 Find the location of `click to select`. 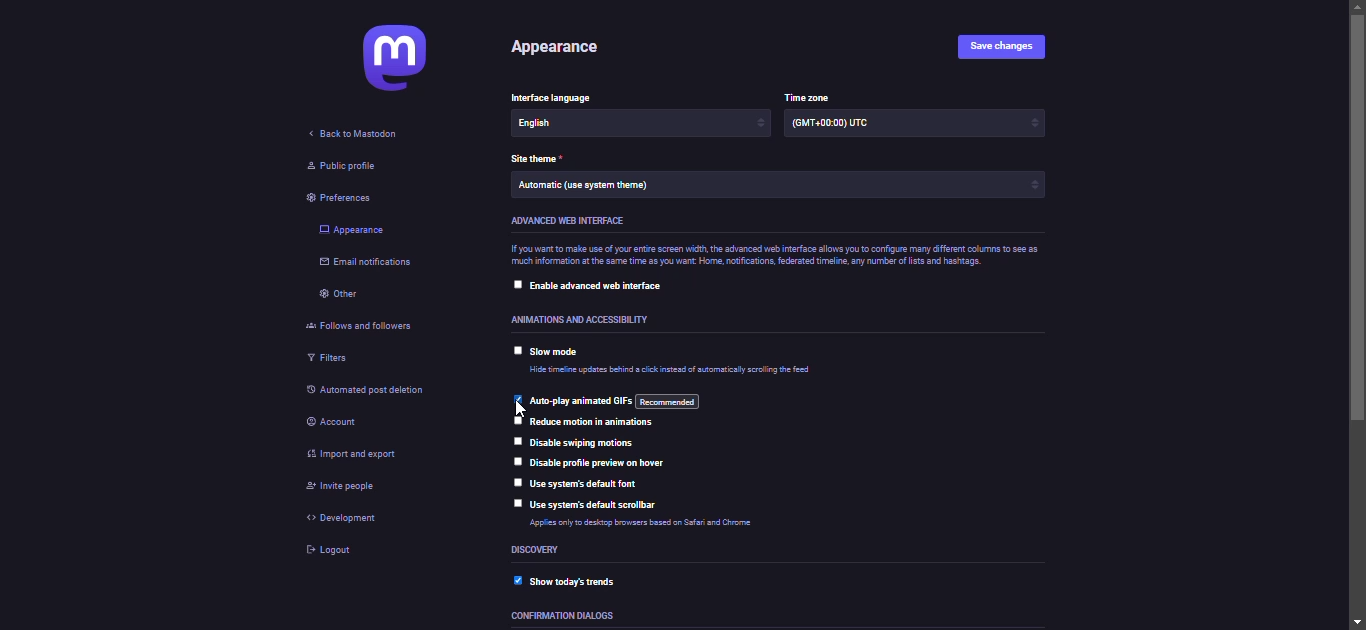

click to select is located at coordinates (512, 351).